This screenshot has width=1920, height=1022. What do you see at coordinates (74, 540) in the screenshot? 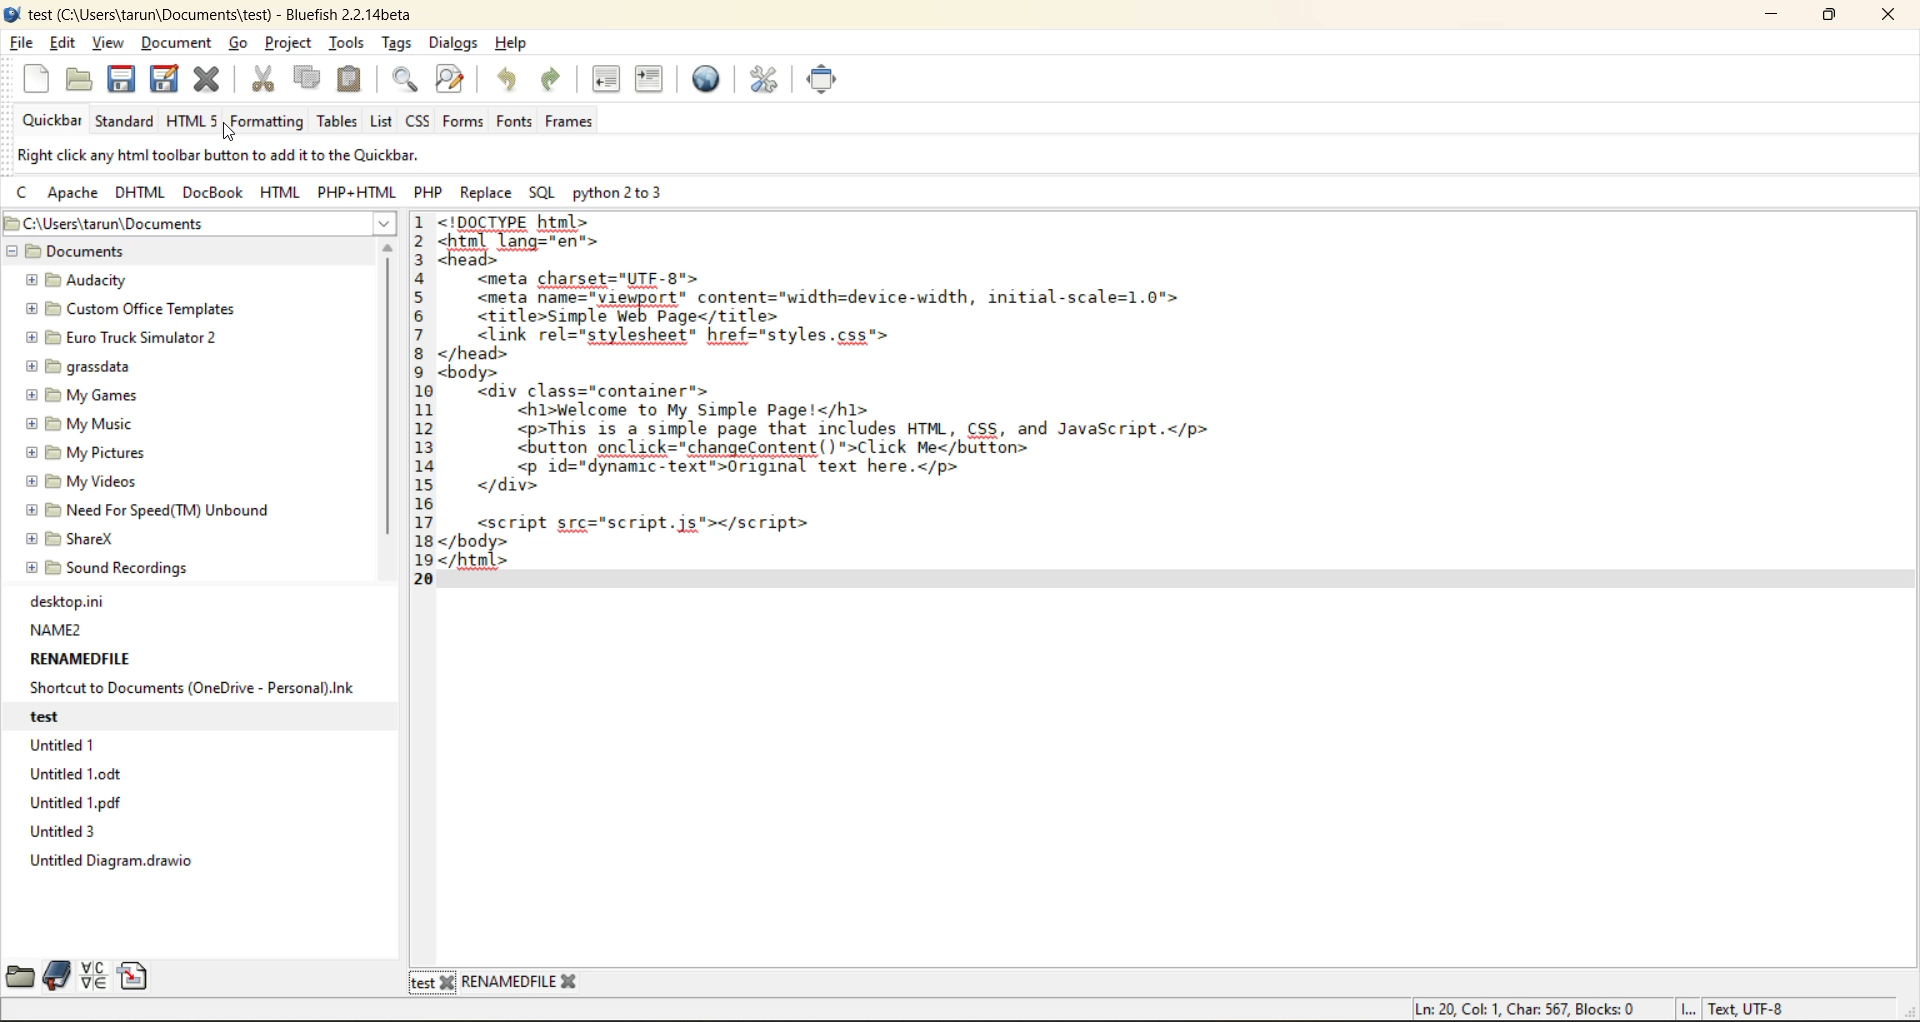
I see `# [9 ShareX` at bounding box center [74, 540].